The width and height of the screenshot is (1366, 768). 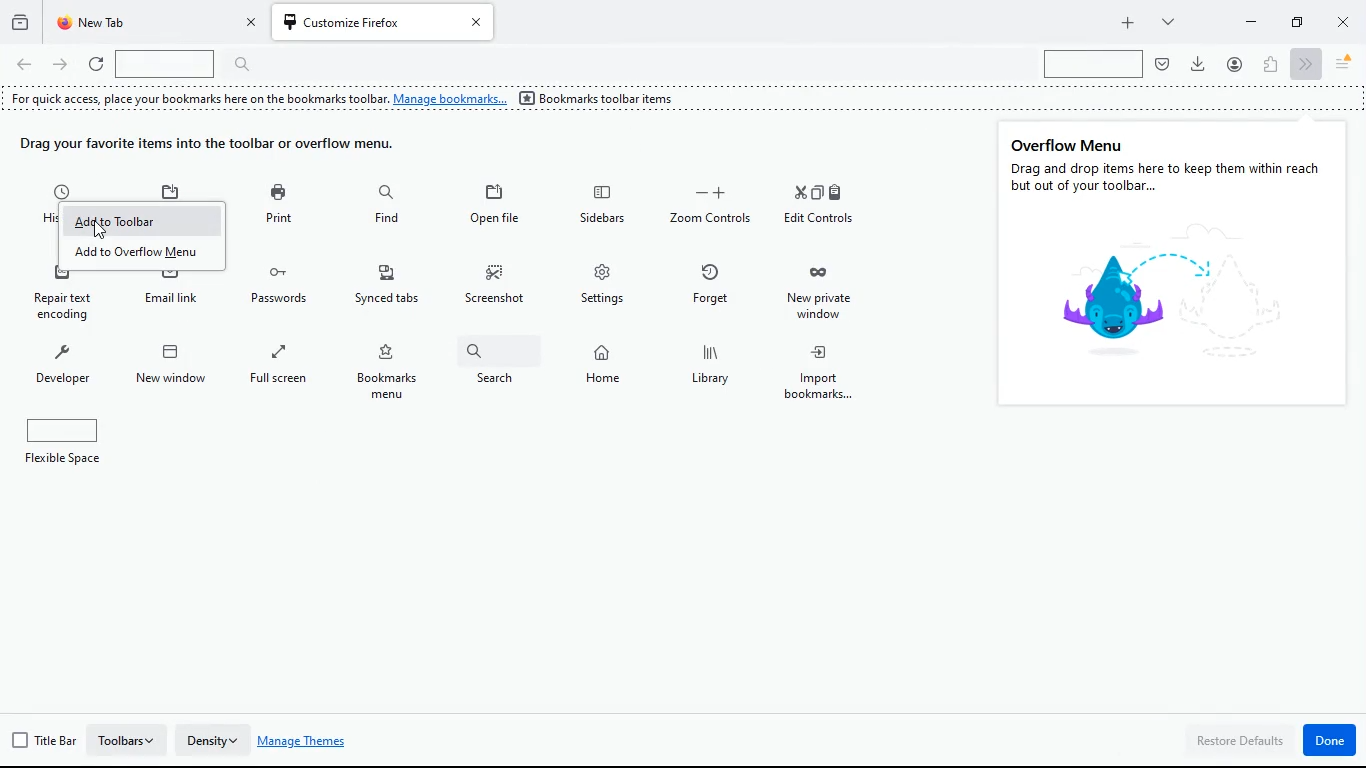 I want to click on overflow menu, so click(x=1070, y=143).